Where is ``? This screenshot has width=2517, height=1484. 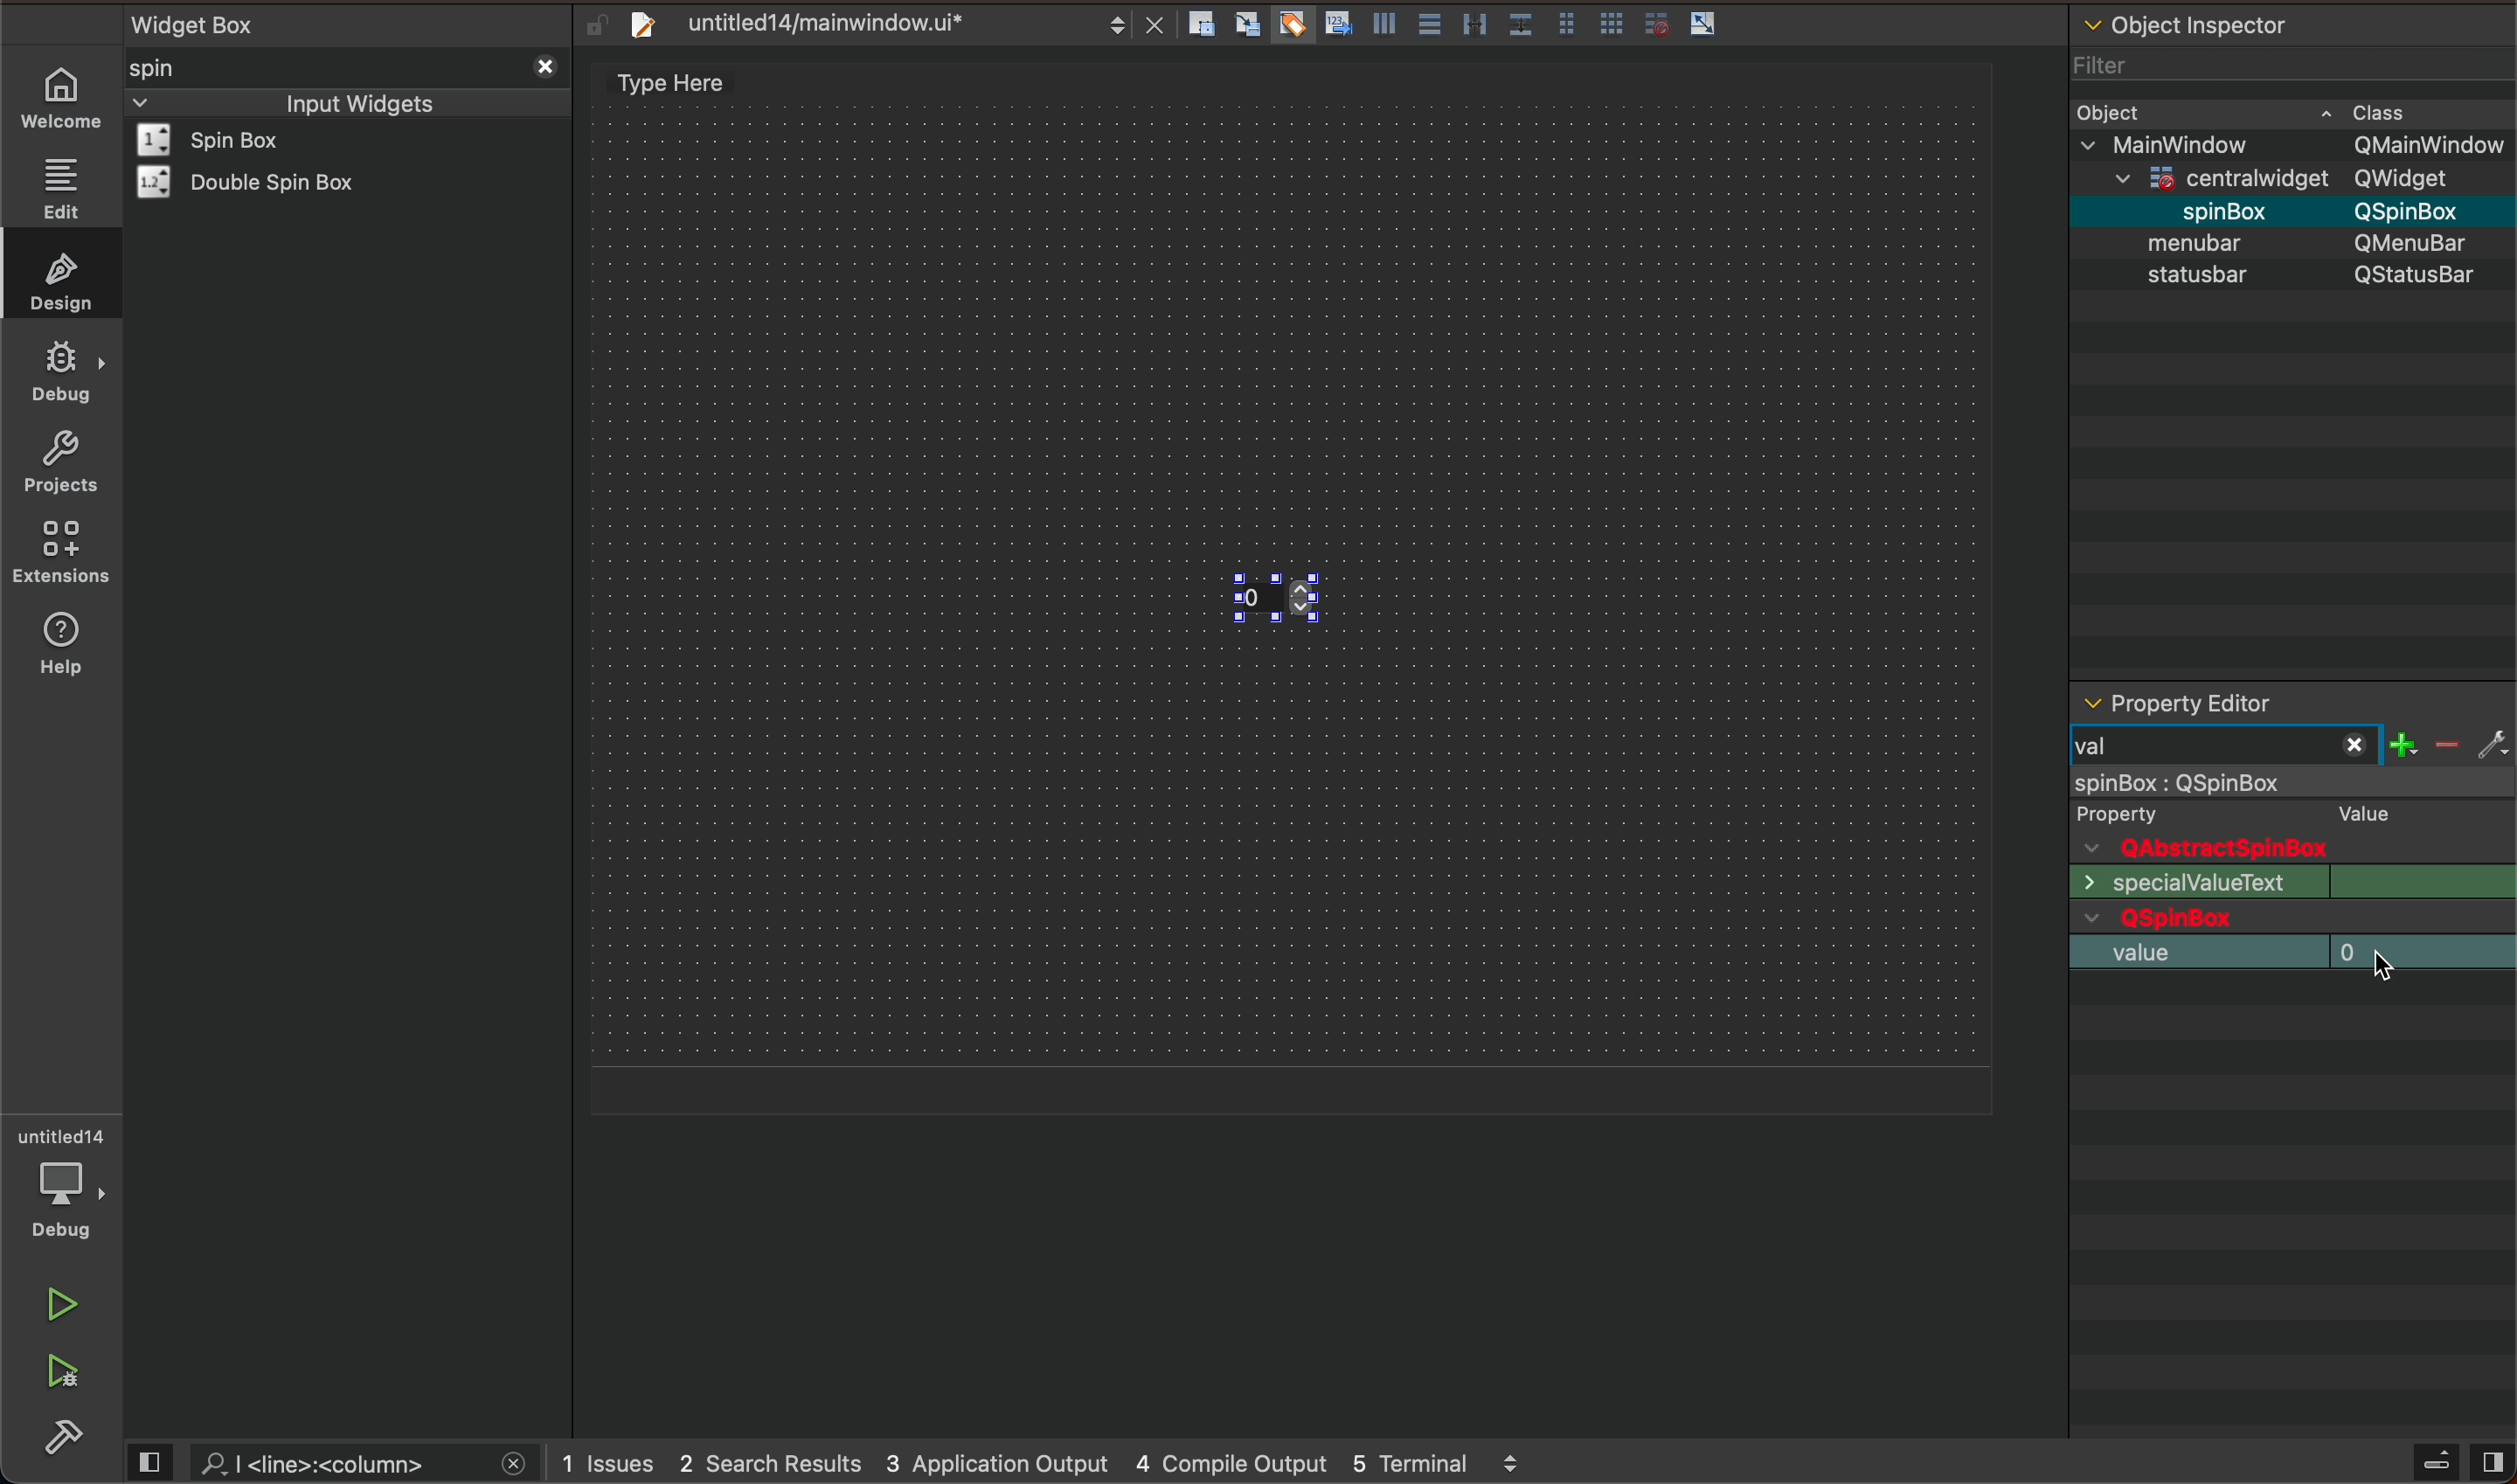
 is located at coordinates (2418, 242).